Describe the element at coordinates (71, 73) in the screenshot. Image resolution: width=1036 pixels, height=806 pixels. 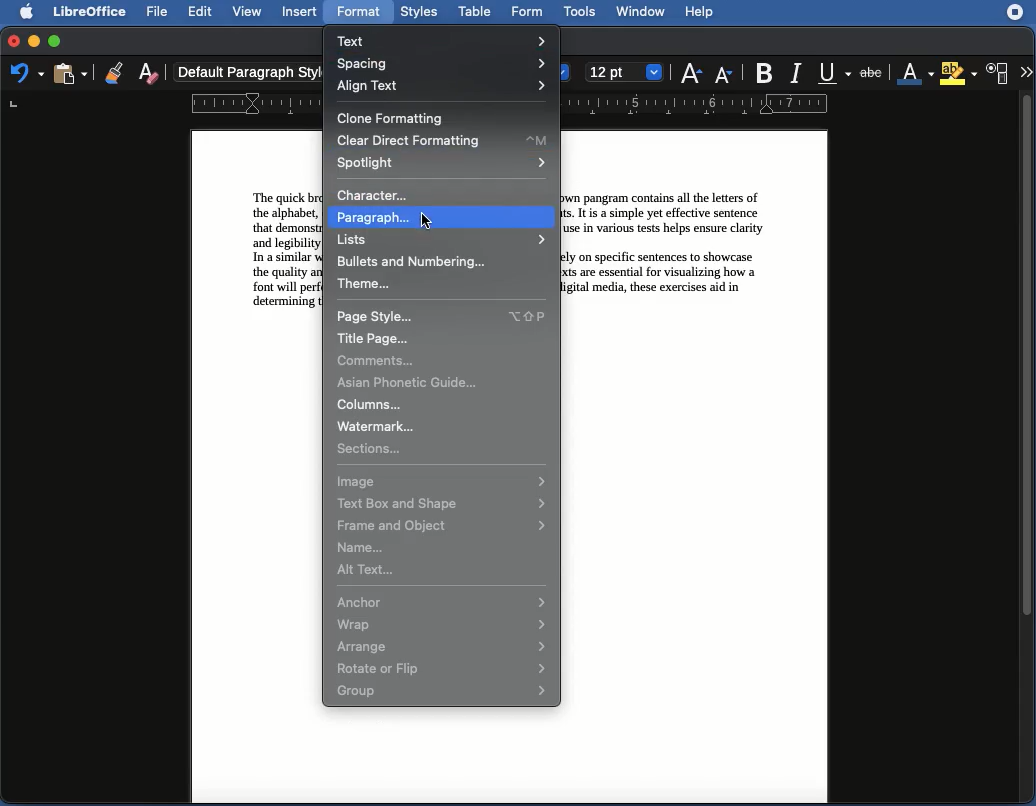
I see `Clipboard` at that location.